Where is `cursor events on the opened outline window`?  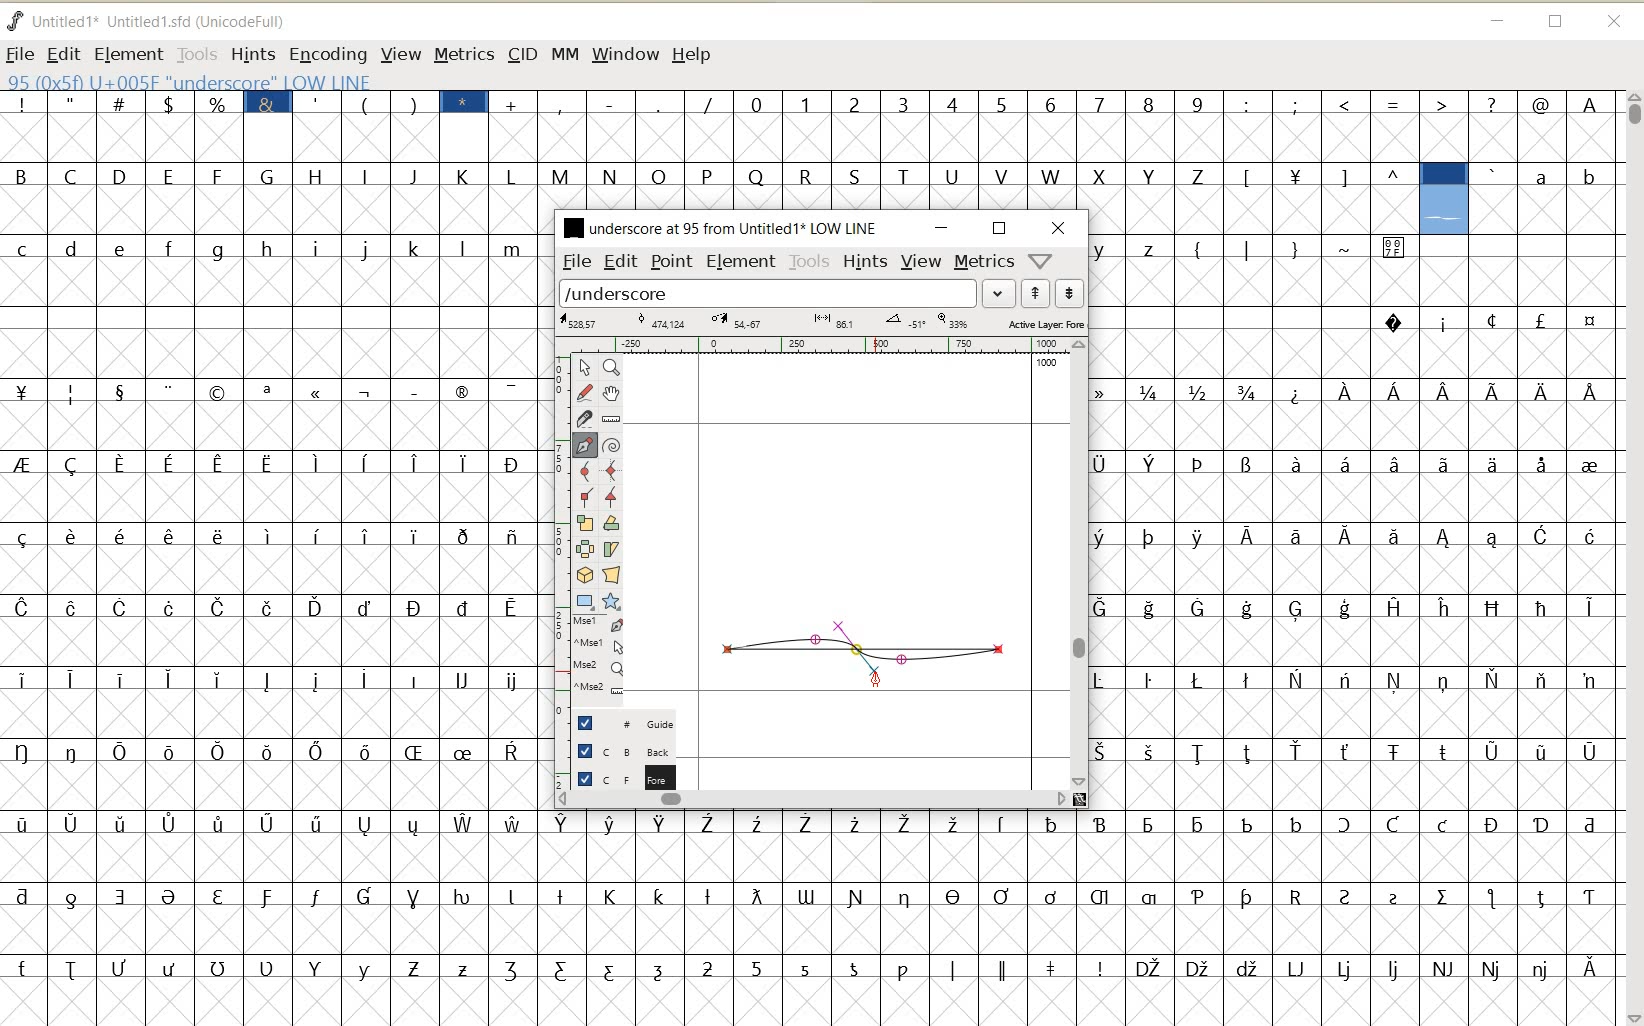
cursor events on the opened outline window is located at coordinates (599, 657).